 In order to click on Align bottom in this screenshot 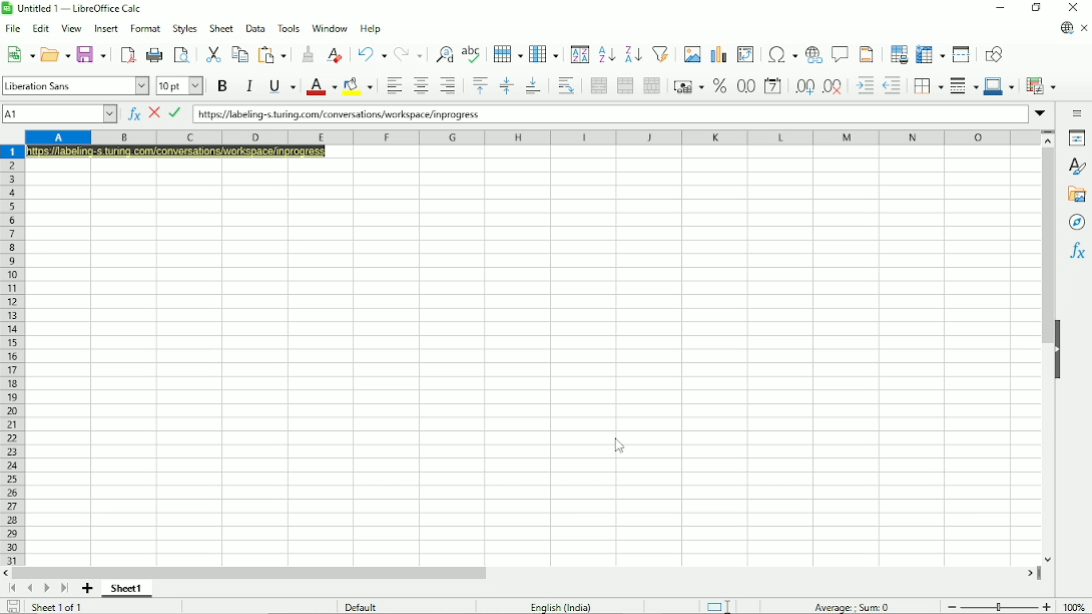, I will do `click(532, 86)`.